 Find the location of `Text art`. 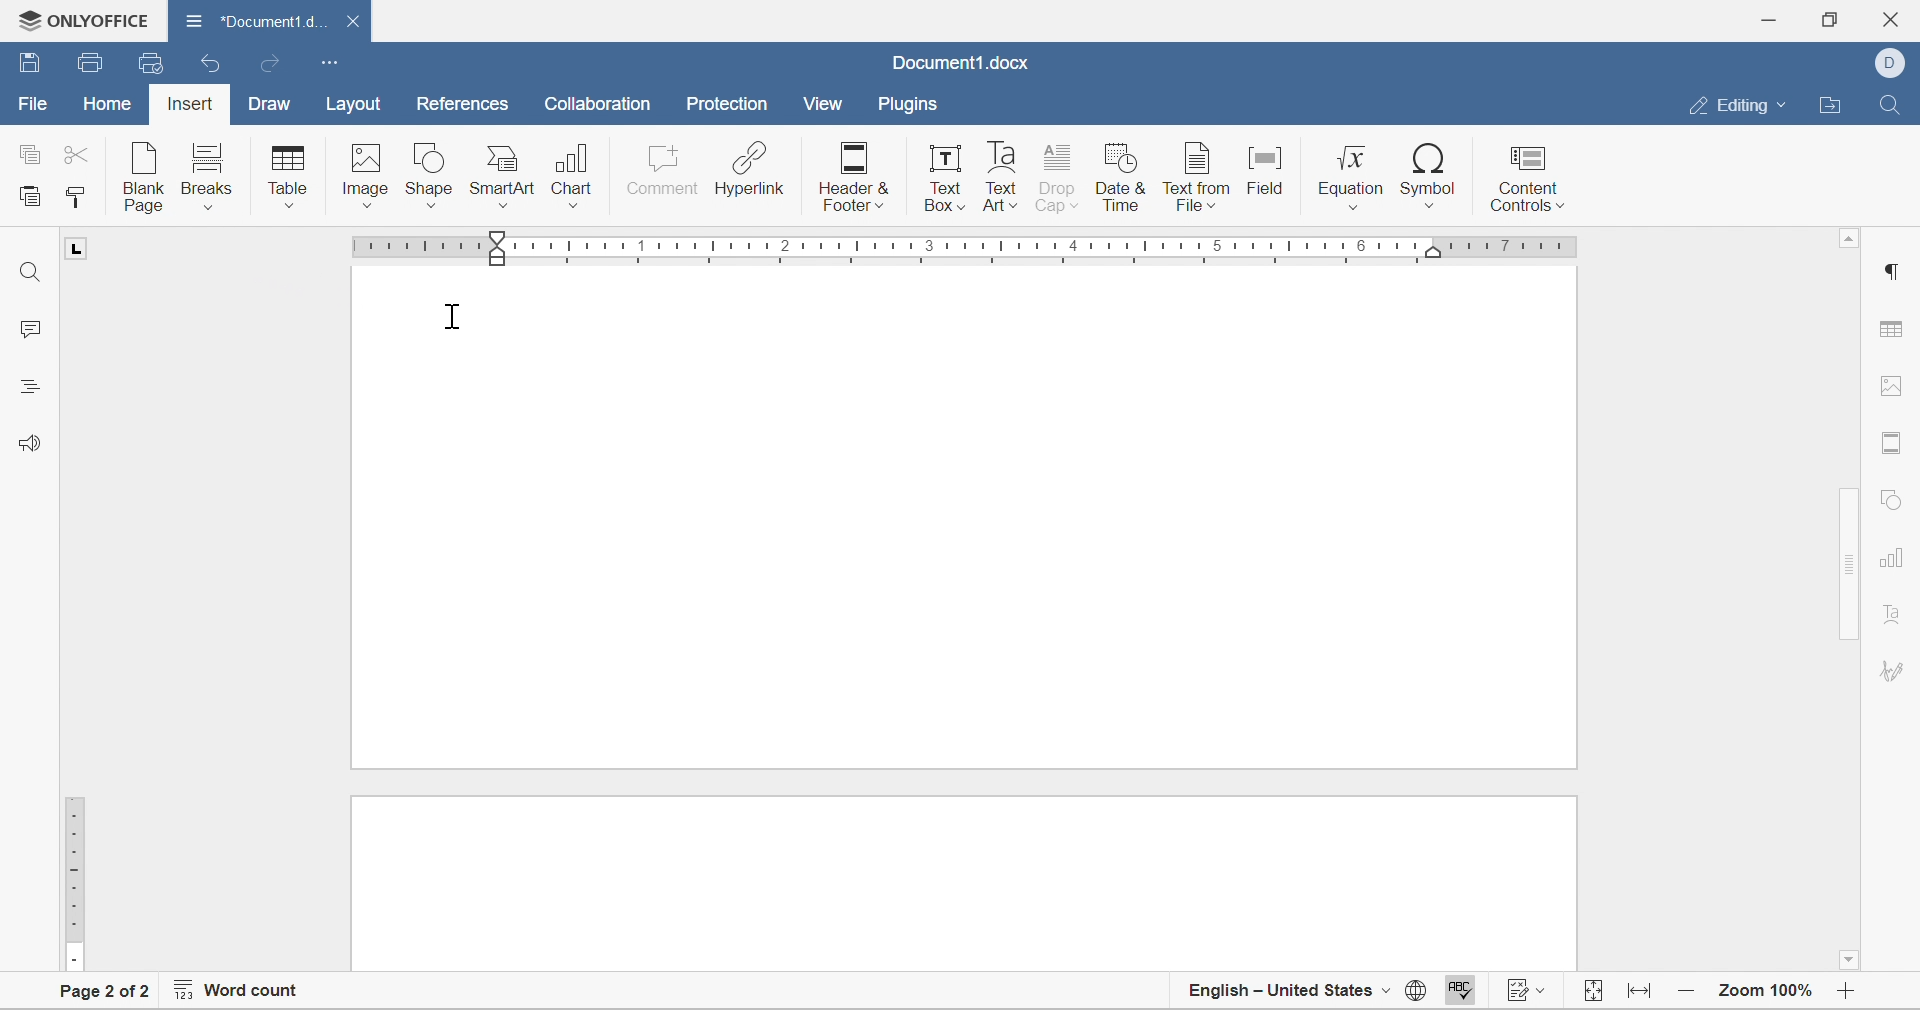

Text art is located at coordinates (1001, 177).